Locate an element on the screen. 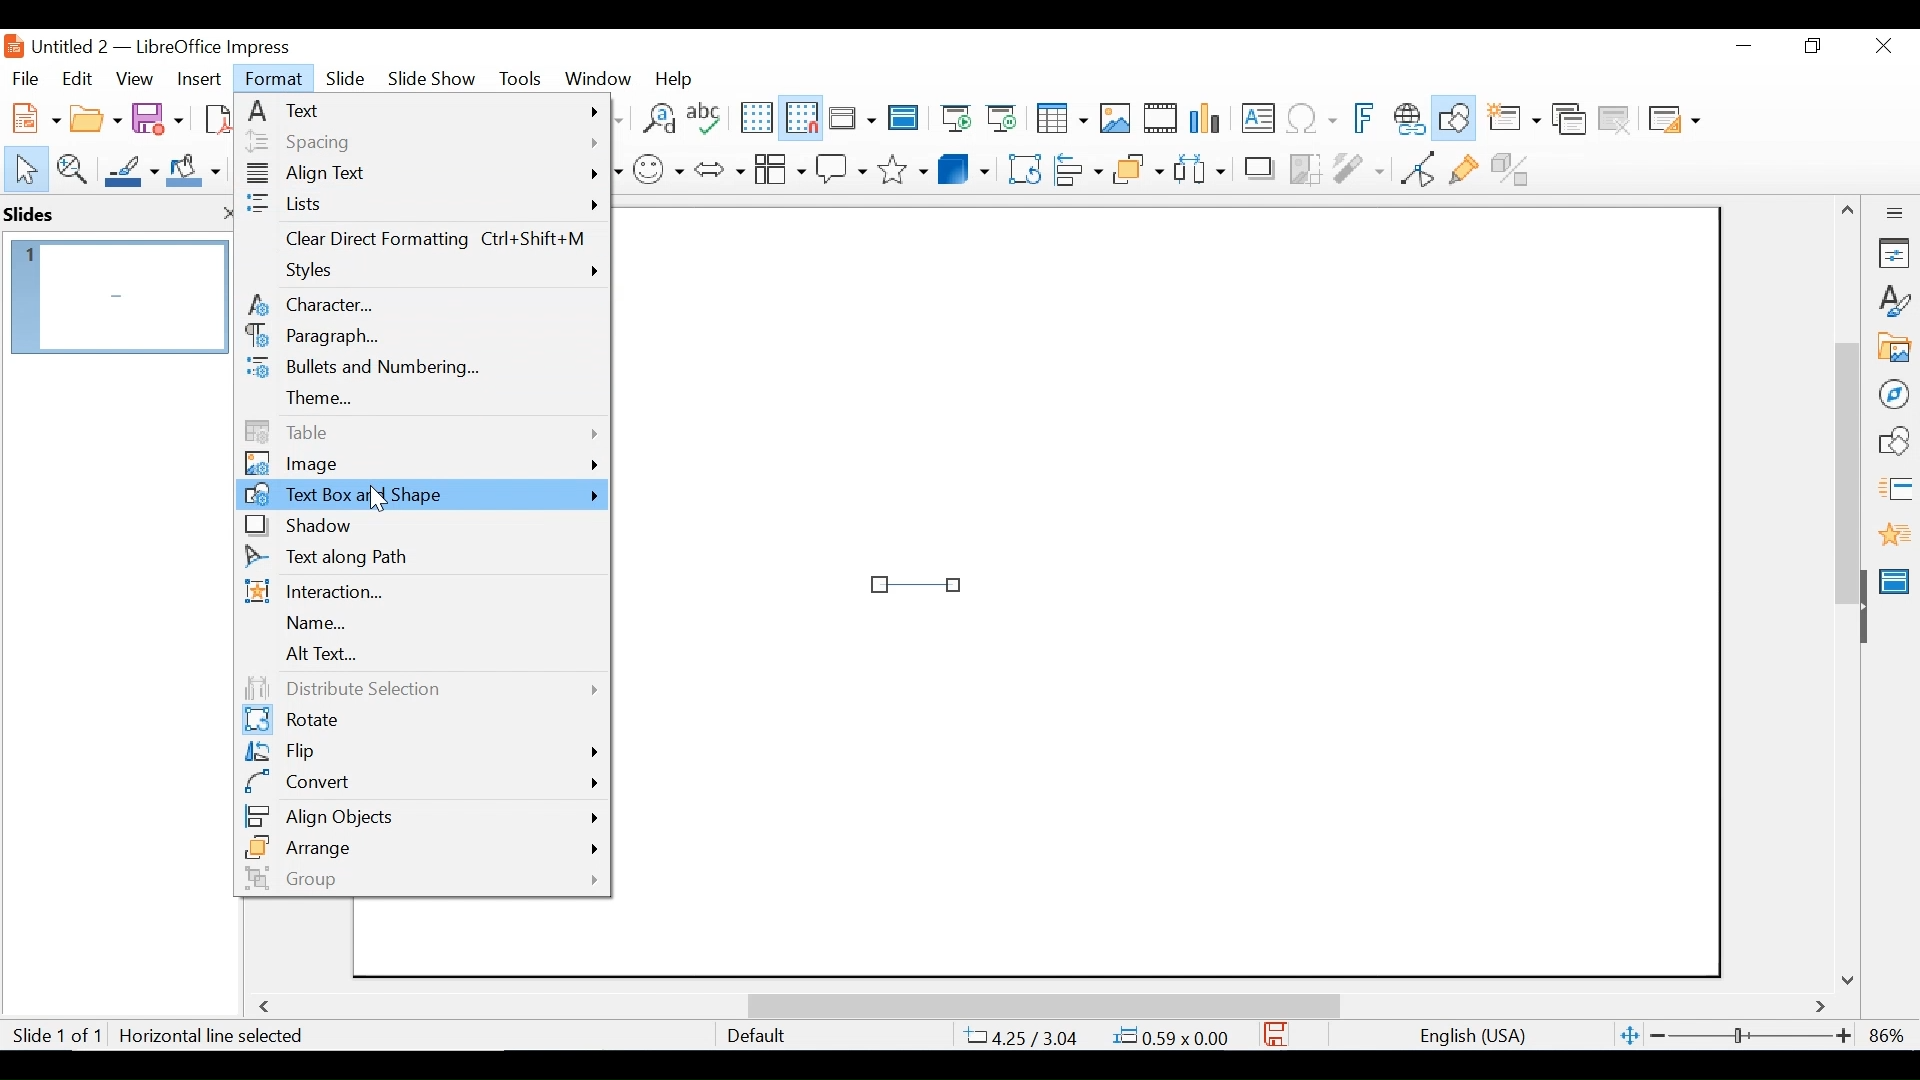 This screenshot has width=1920, height=1080. Flip is located at coordinates (419, 753).